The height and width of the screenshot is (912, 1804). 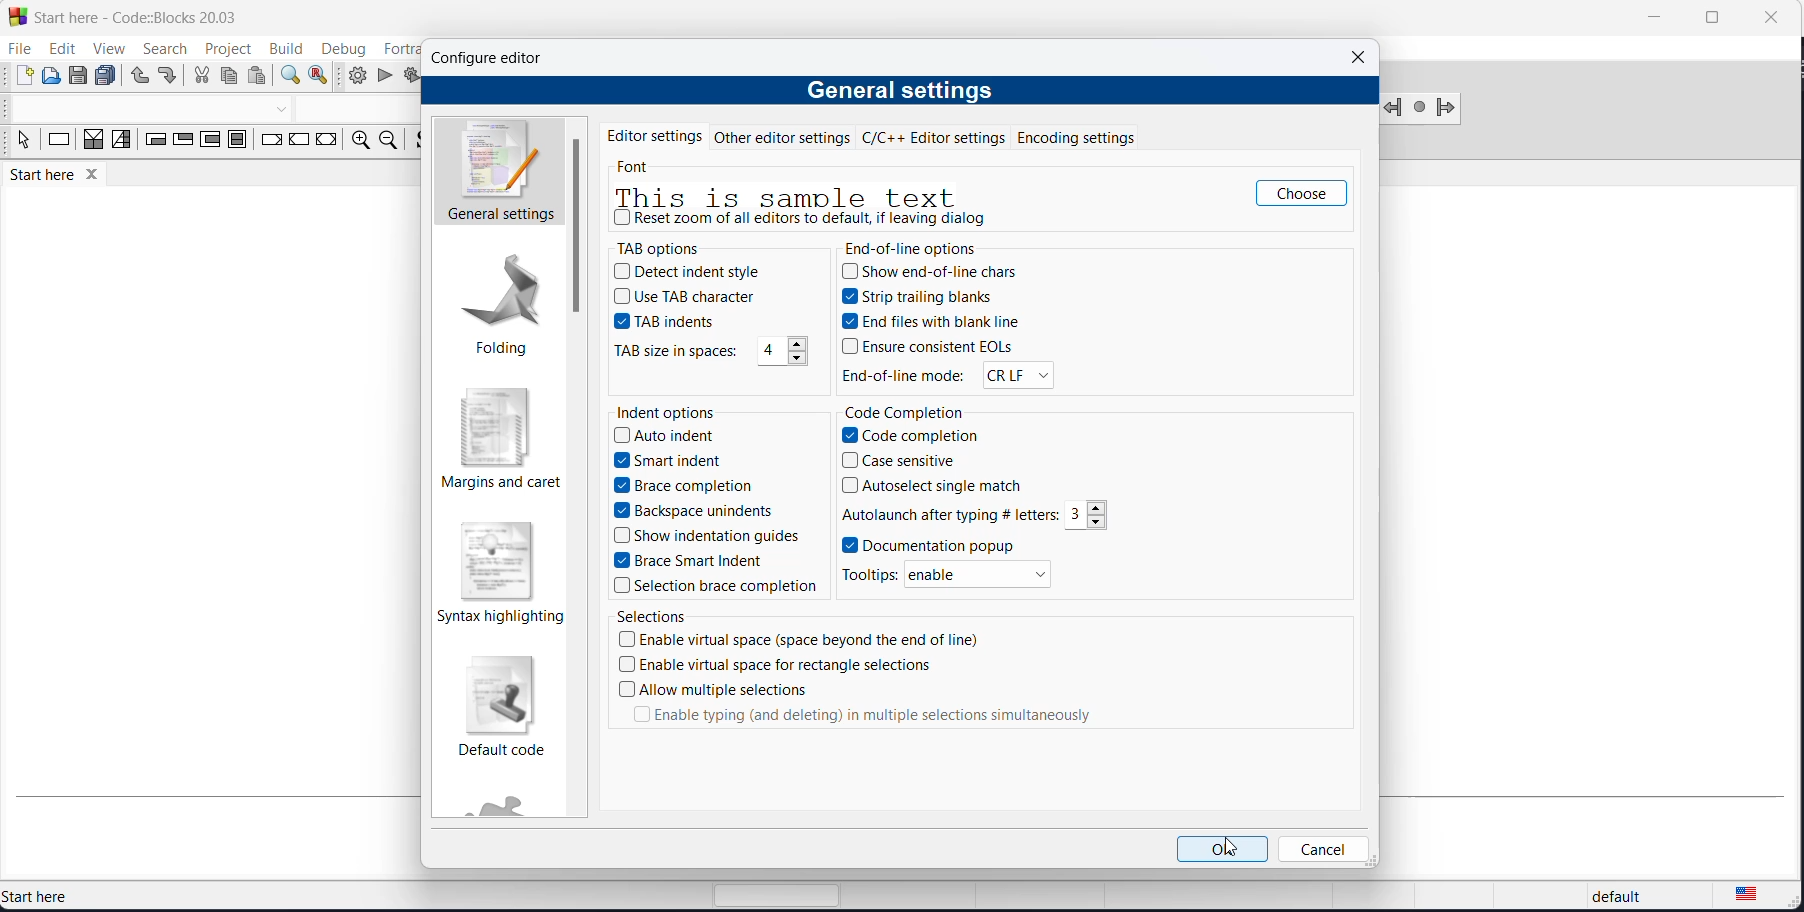 What do you see at coordinates (52, 77) in the screenshot?
I see `open` at bounding box center [52, 77].